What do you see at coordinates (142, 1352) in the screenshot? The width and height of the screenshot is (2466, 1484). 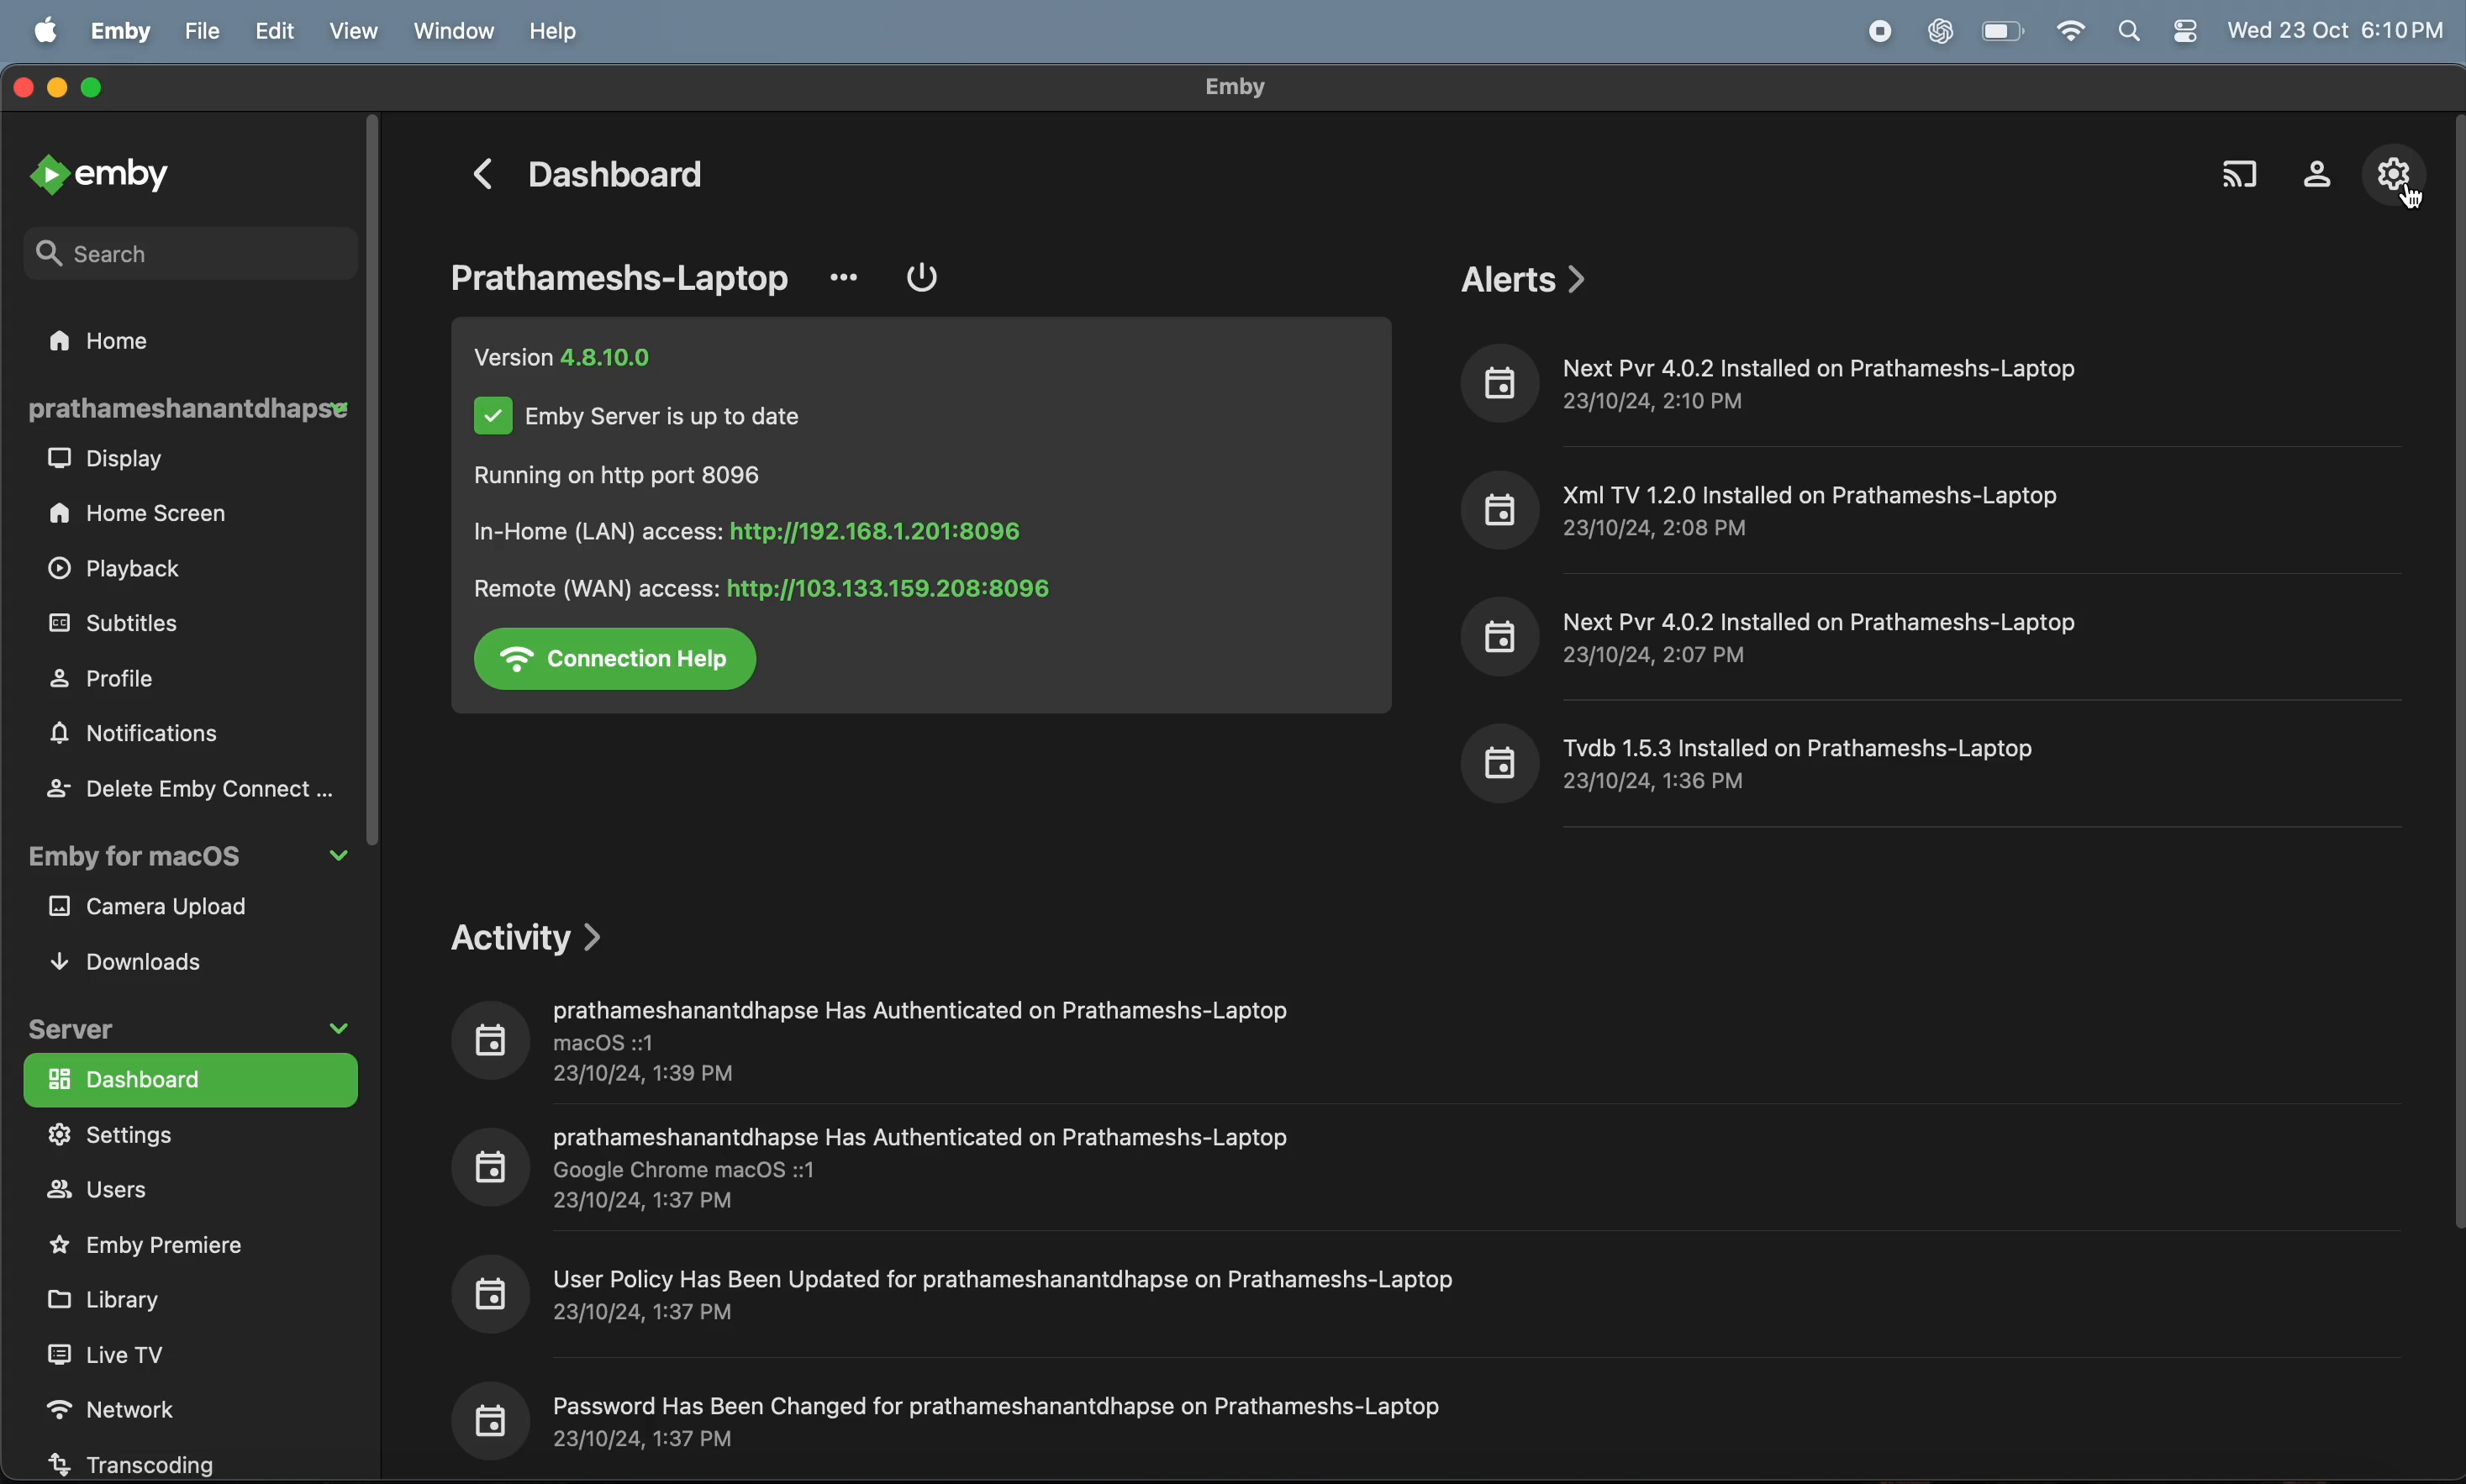 I see `live tv` at bounding box center [142, 1352].